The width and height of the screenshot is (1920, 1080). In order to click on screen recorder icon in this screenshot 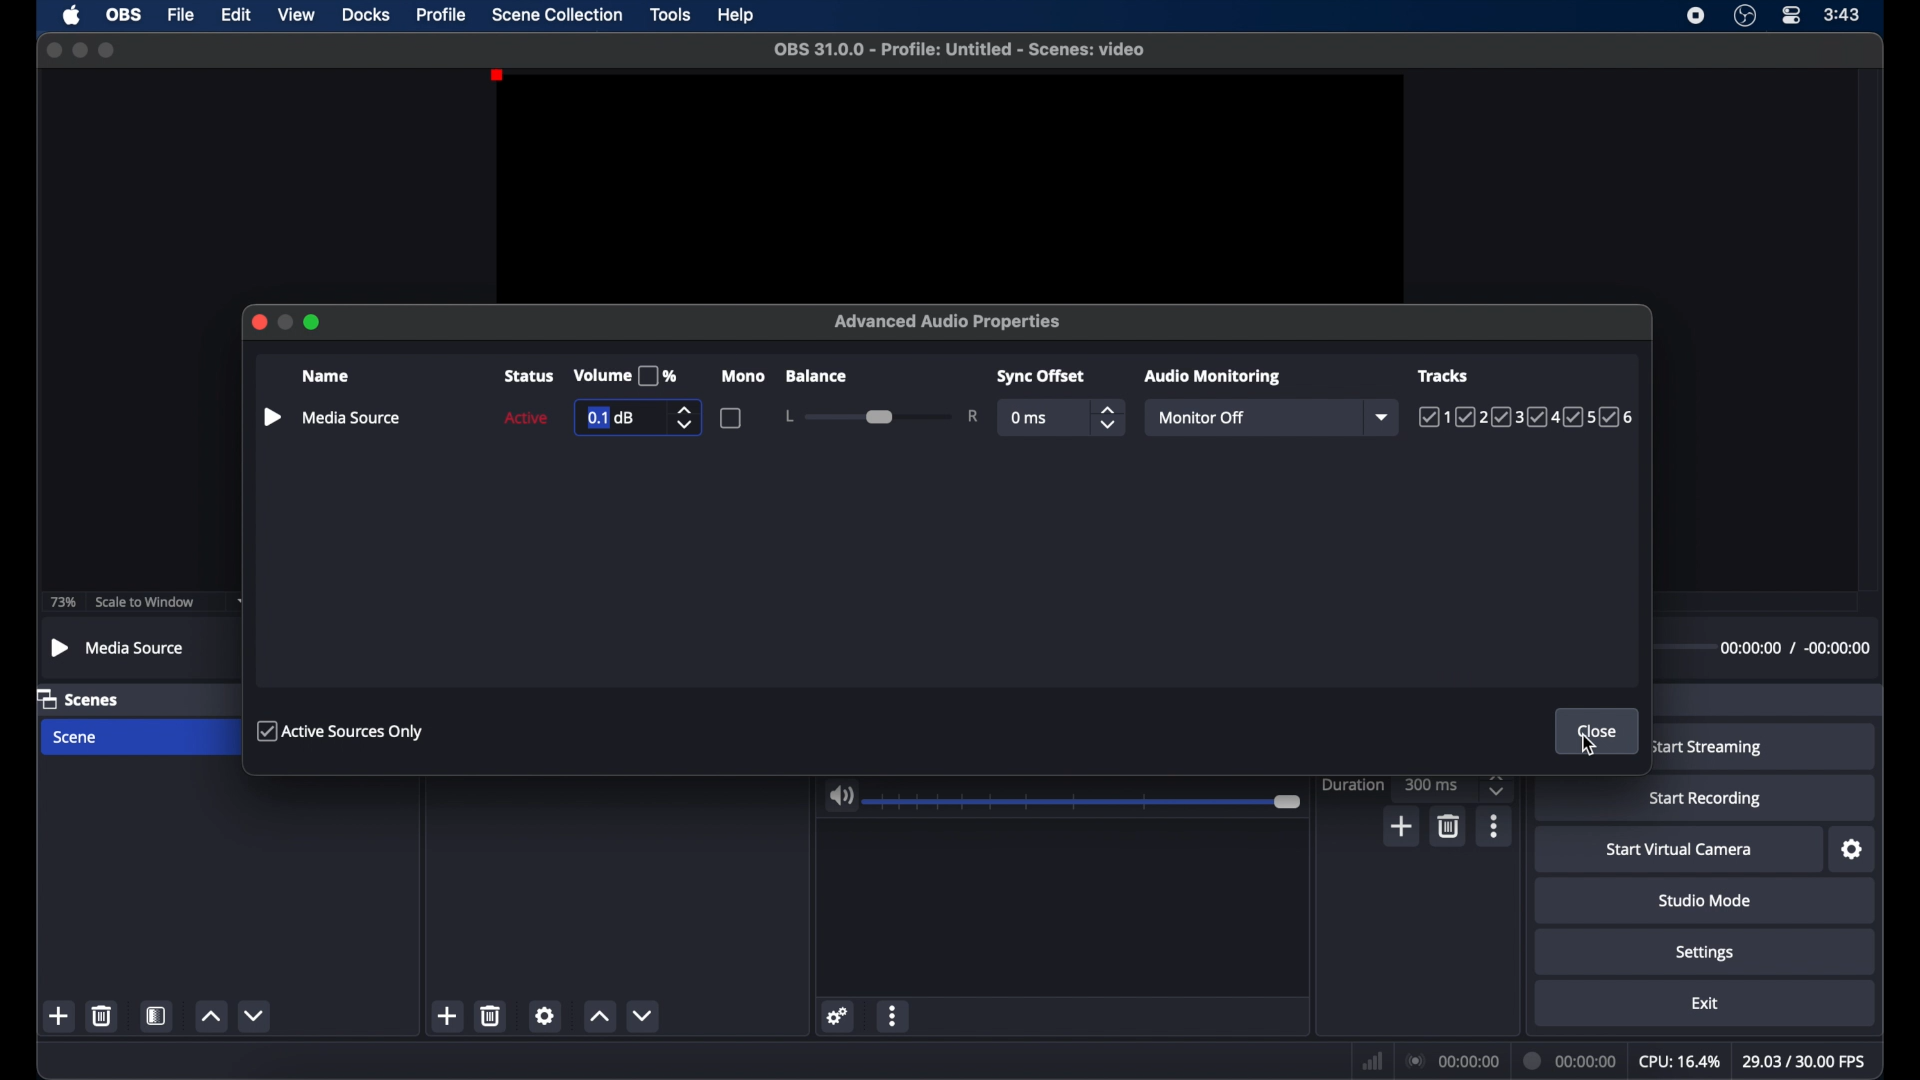, I will do `click(1694, 15)`.